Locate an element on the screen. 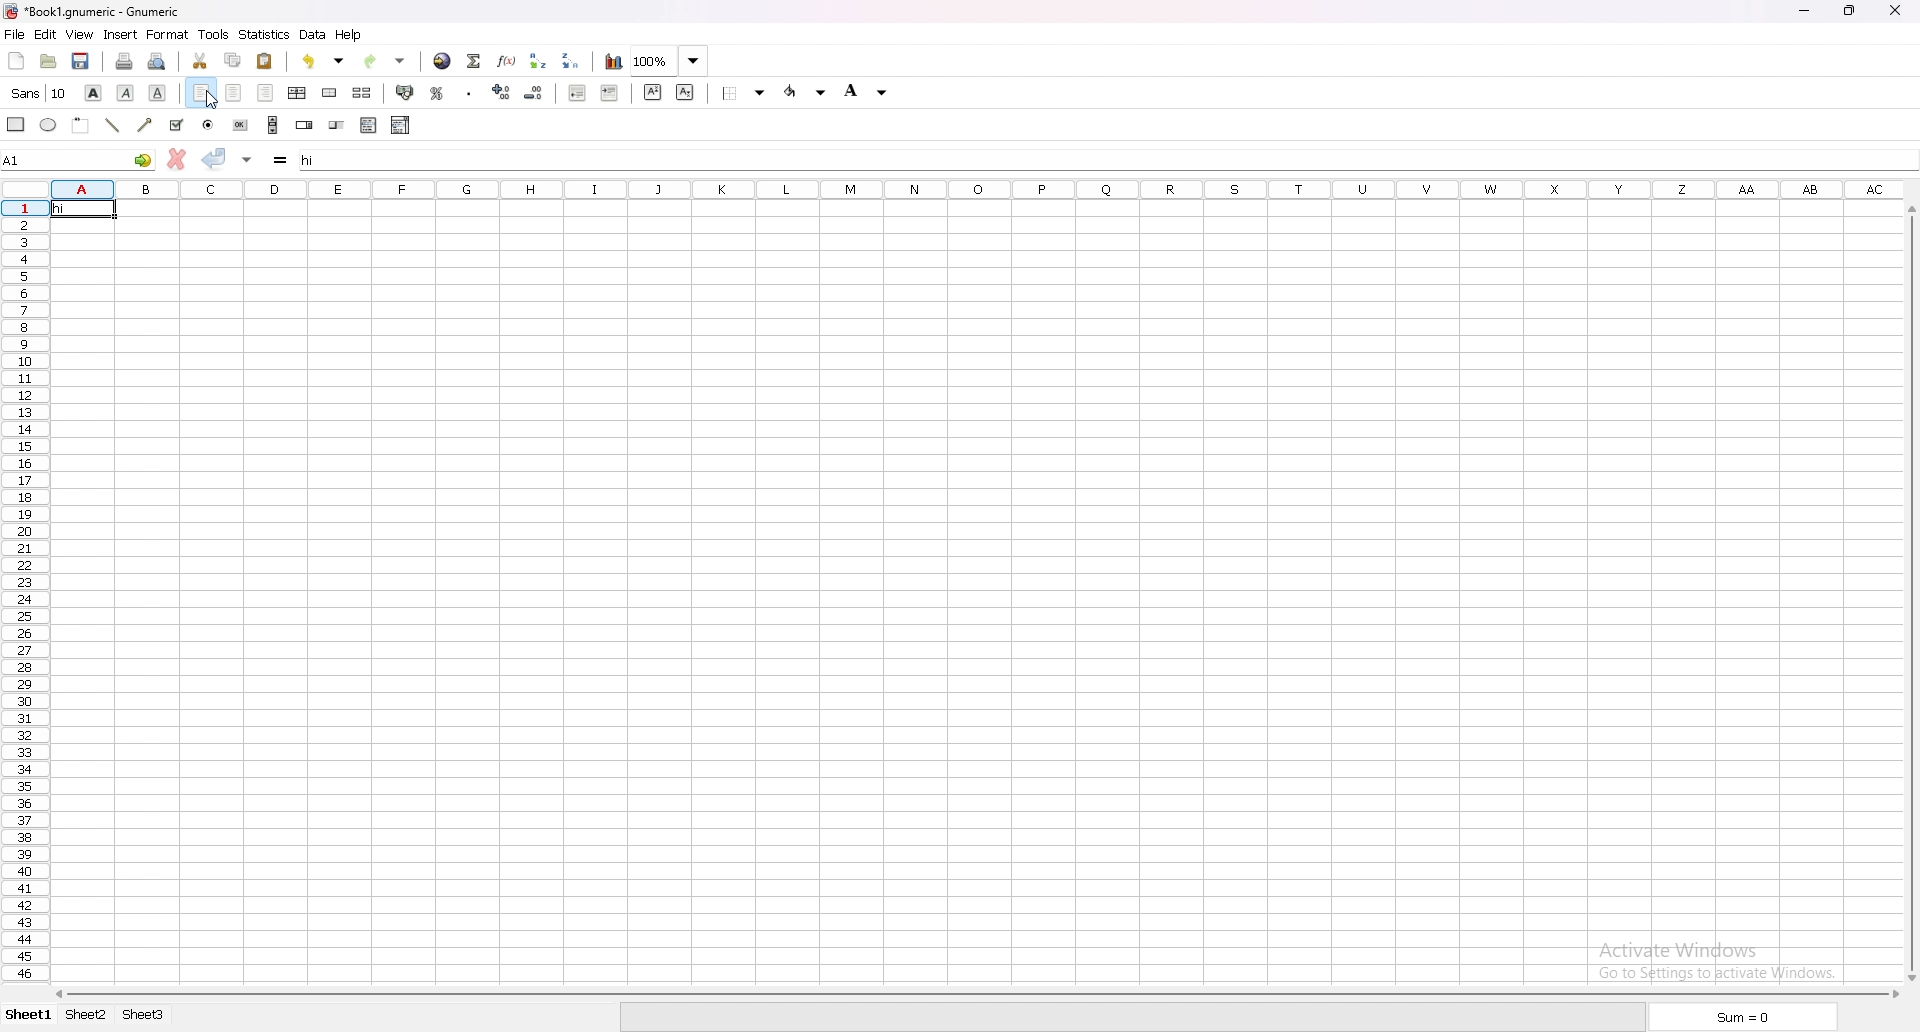 The image size is (1920, 1032). accept changes is located at coordinates (215, 159).